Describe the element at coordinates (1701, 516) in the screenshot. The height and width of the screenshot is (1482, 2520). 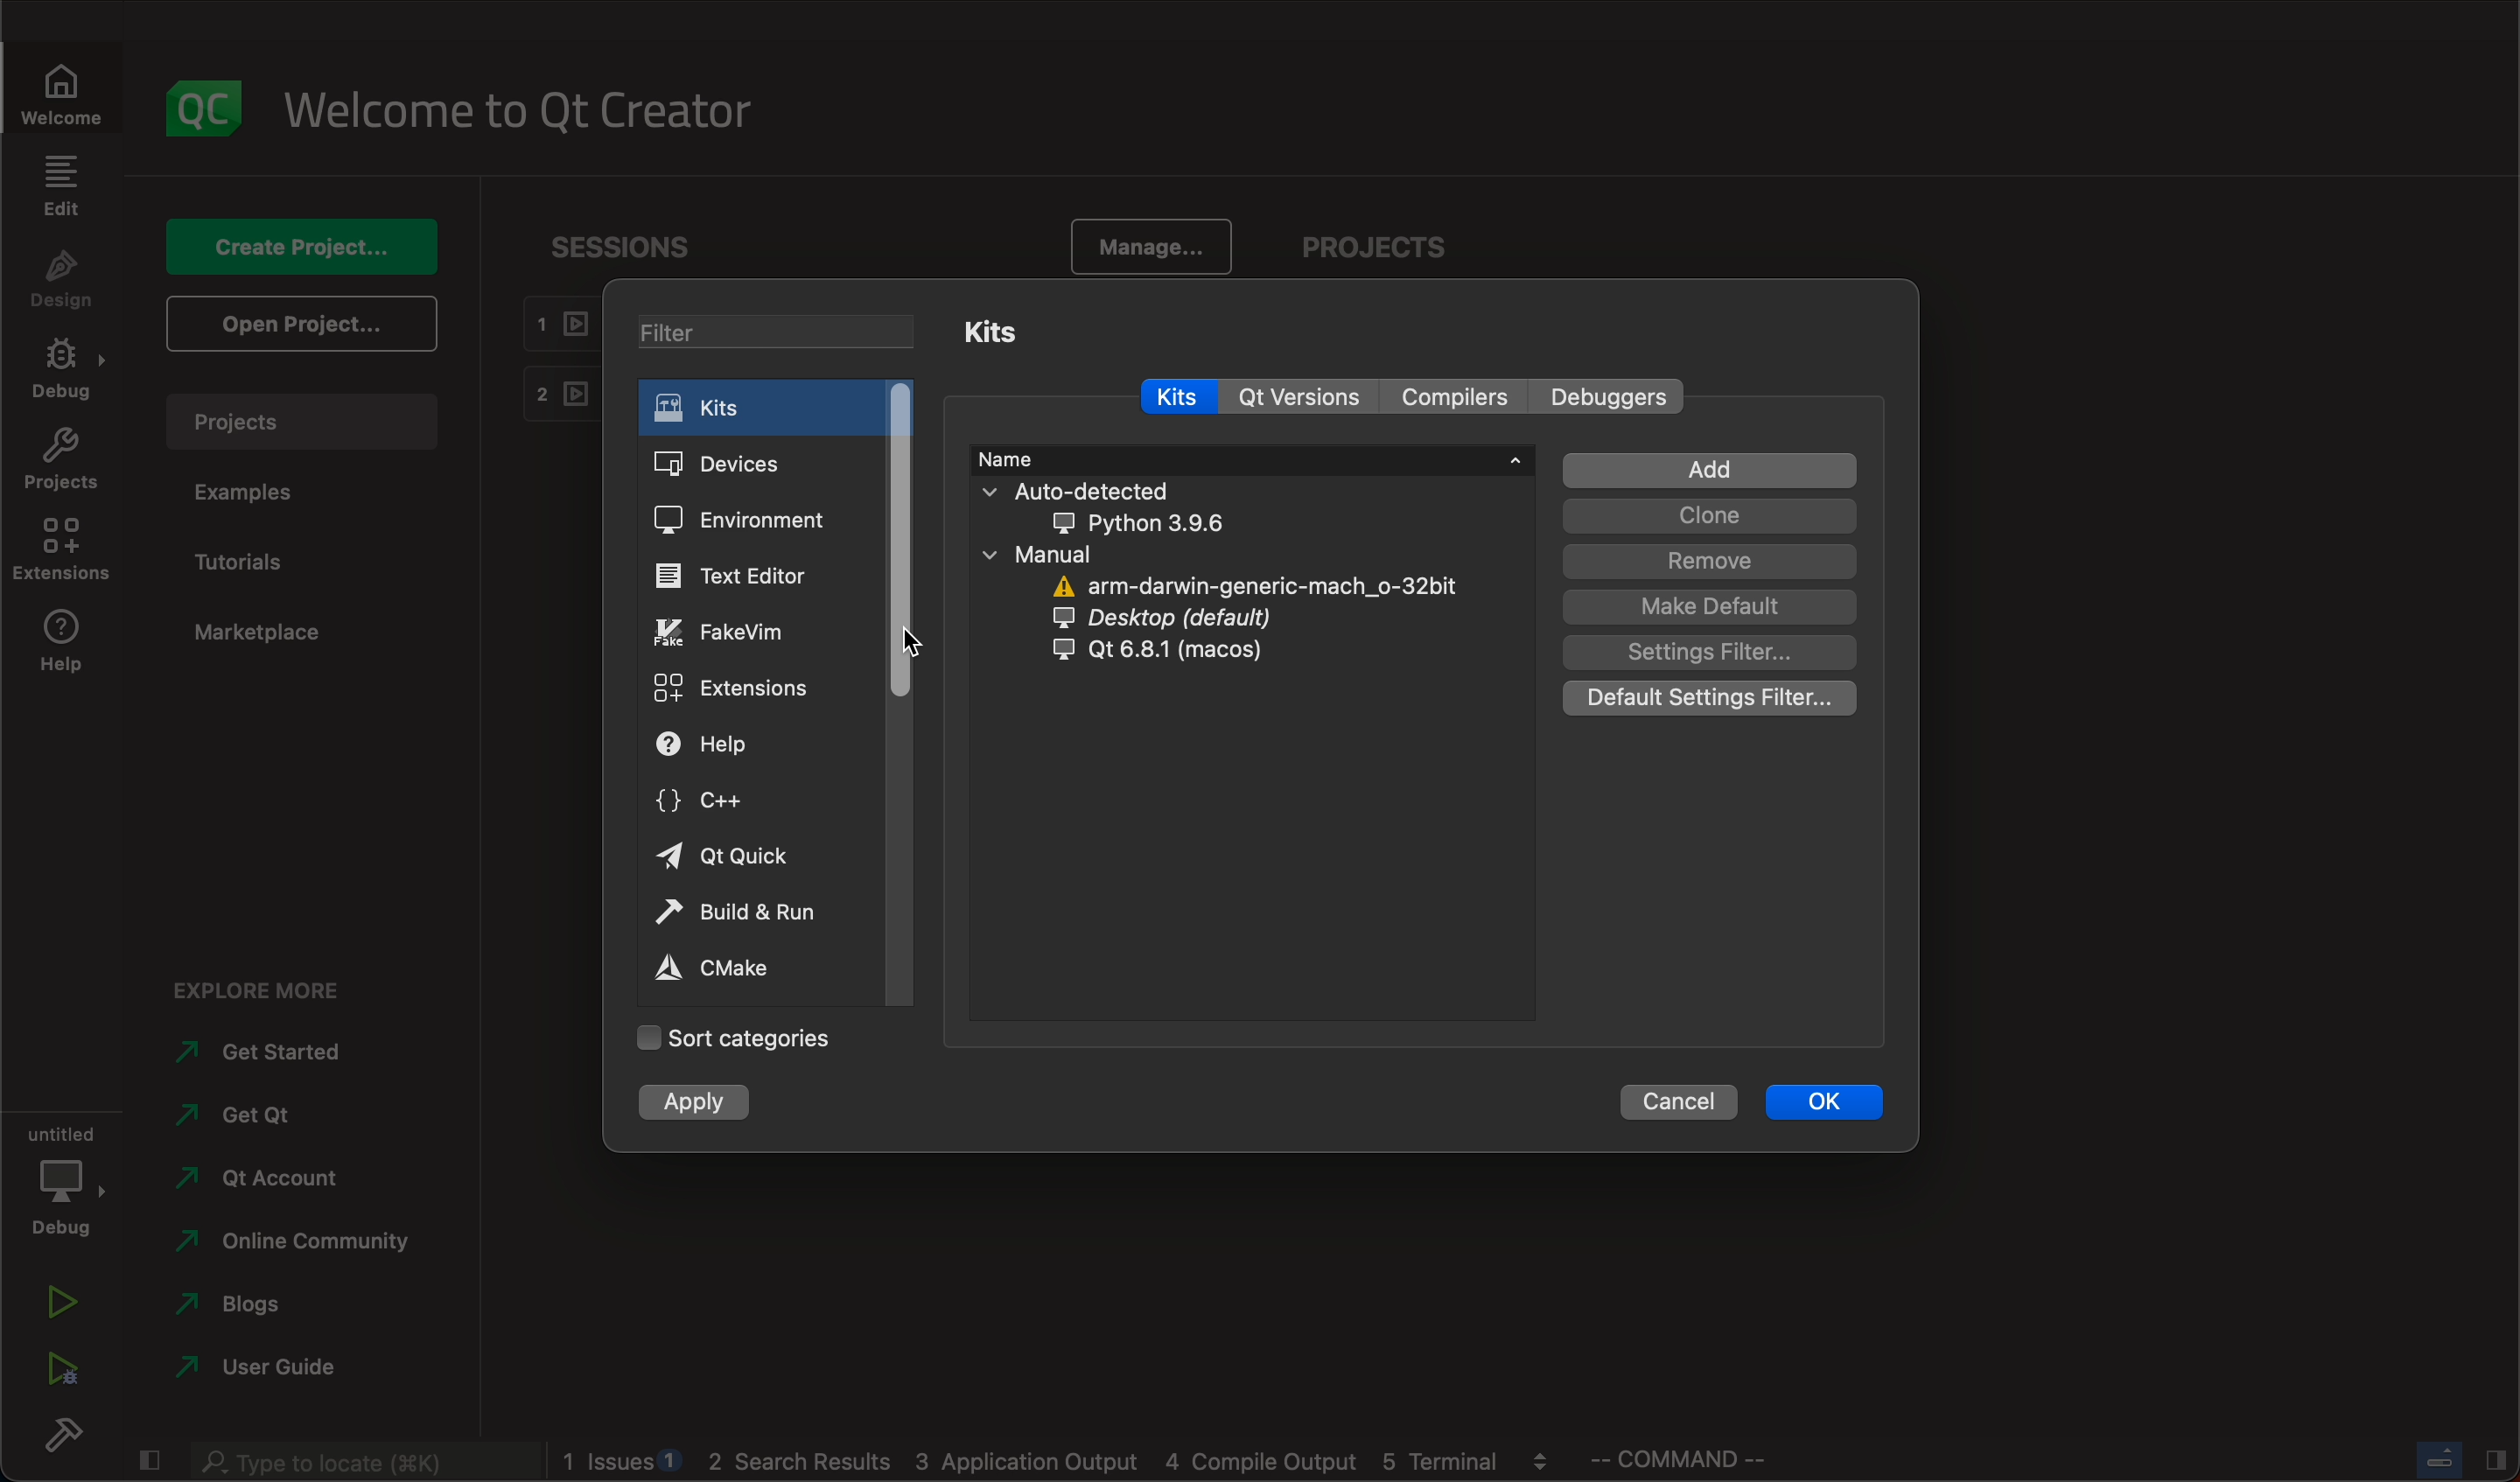
I see `clone` at that location.